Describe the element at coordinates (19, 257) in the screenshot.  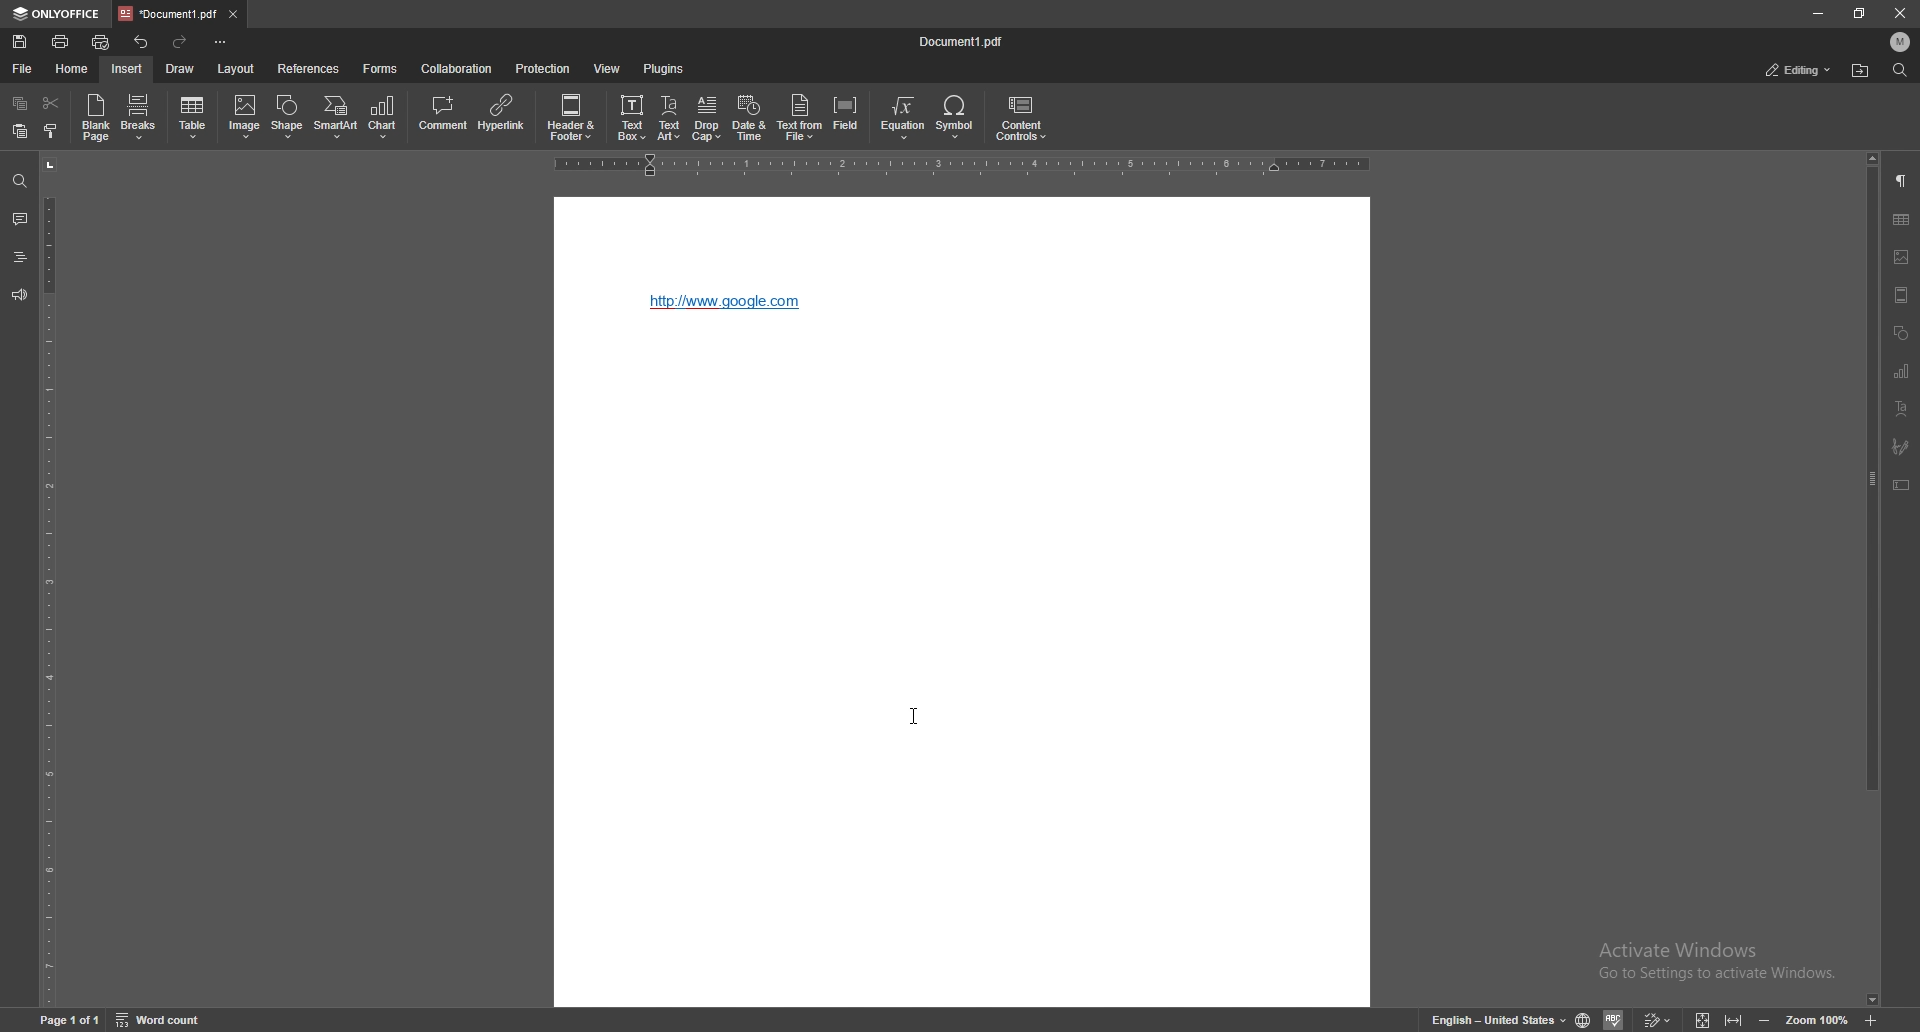
I see `headings` at that location.